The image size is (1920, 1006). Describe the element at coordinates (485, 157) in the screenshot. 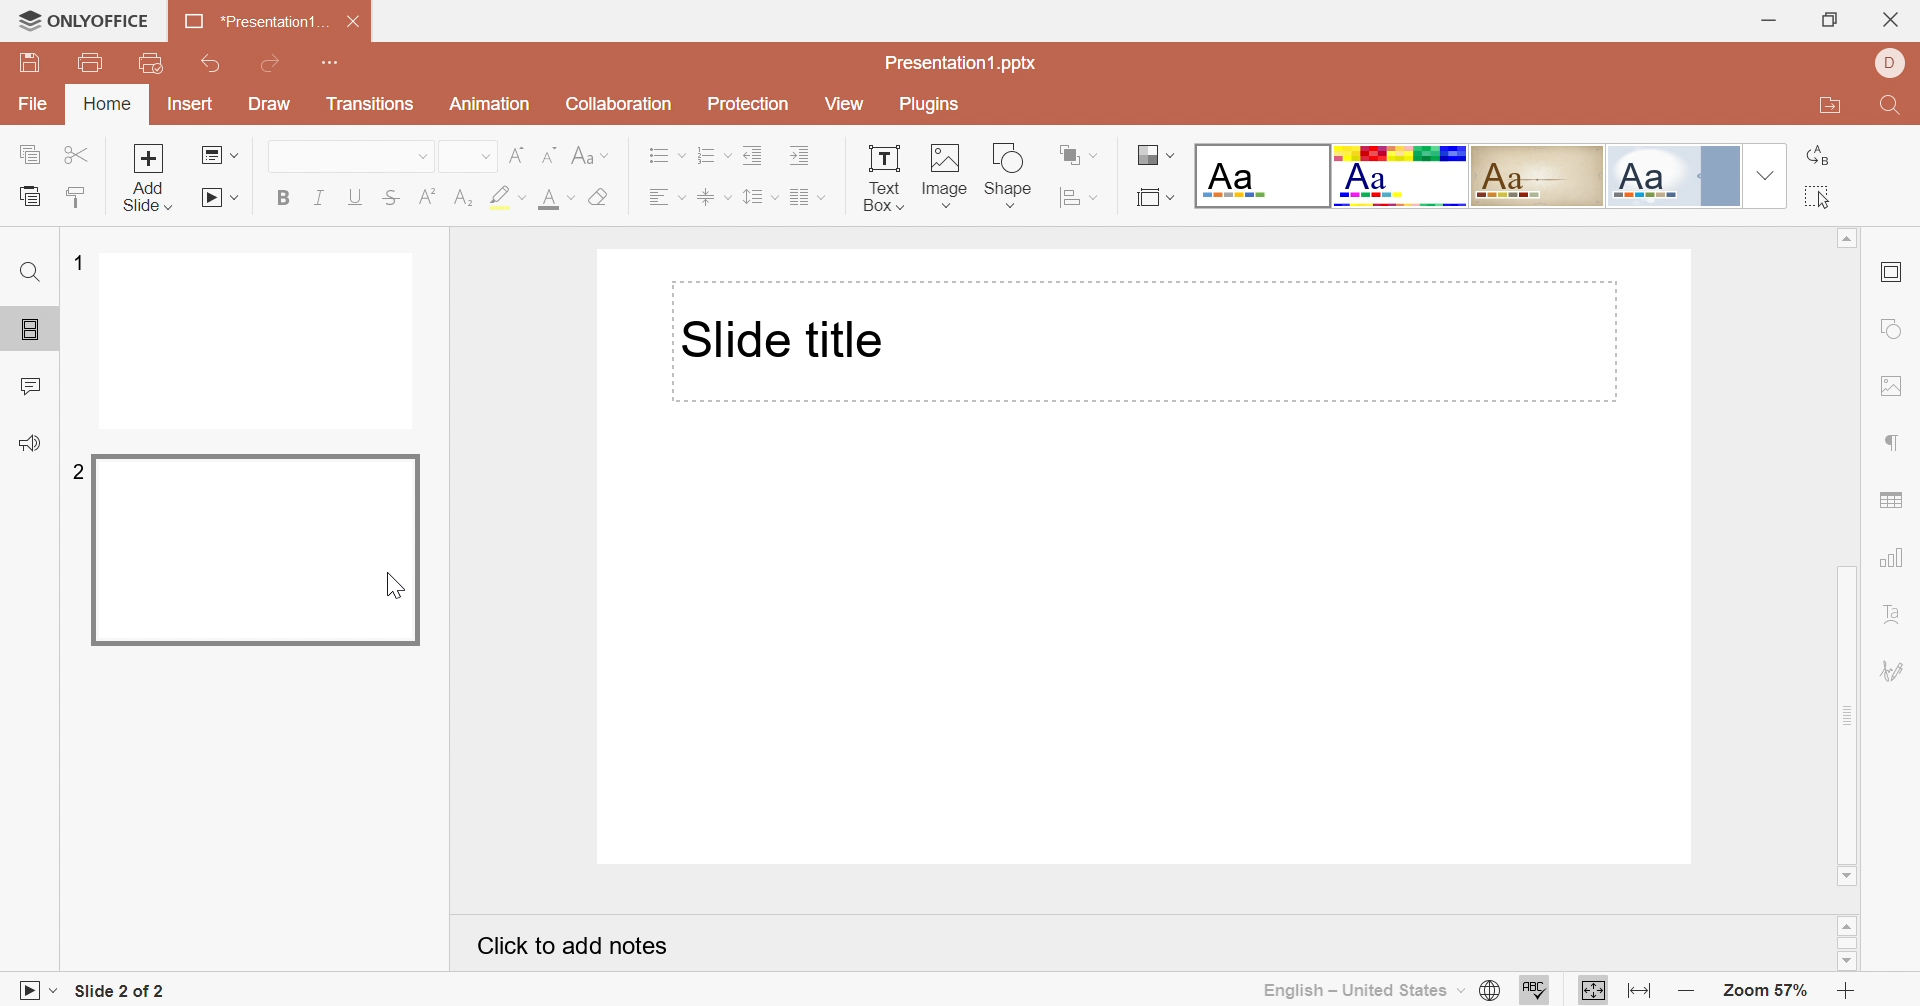

I see `Drop Down` at that location.